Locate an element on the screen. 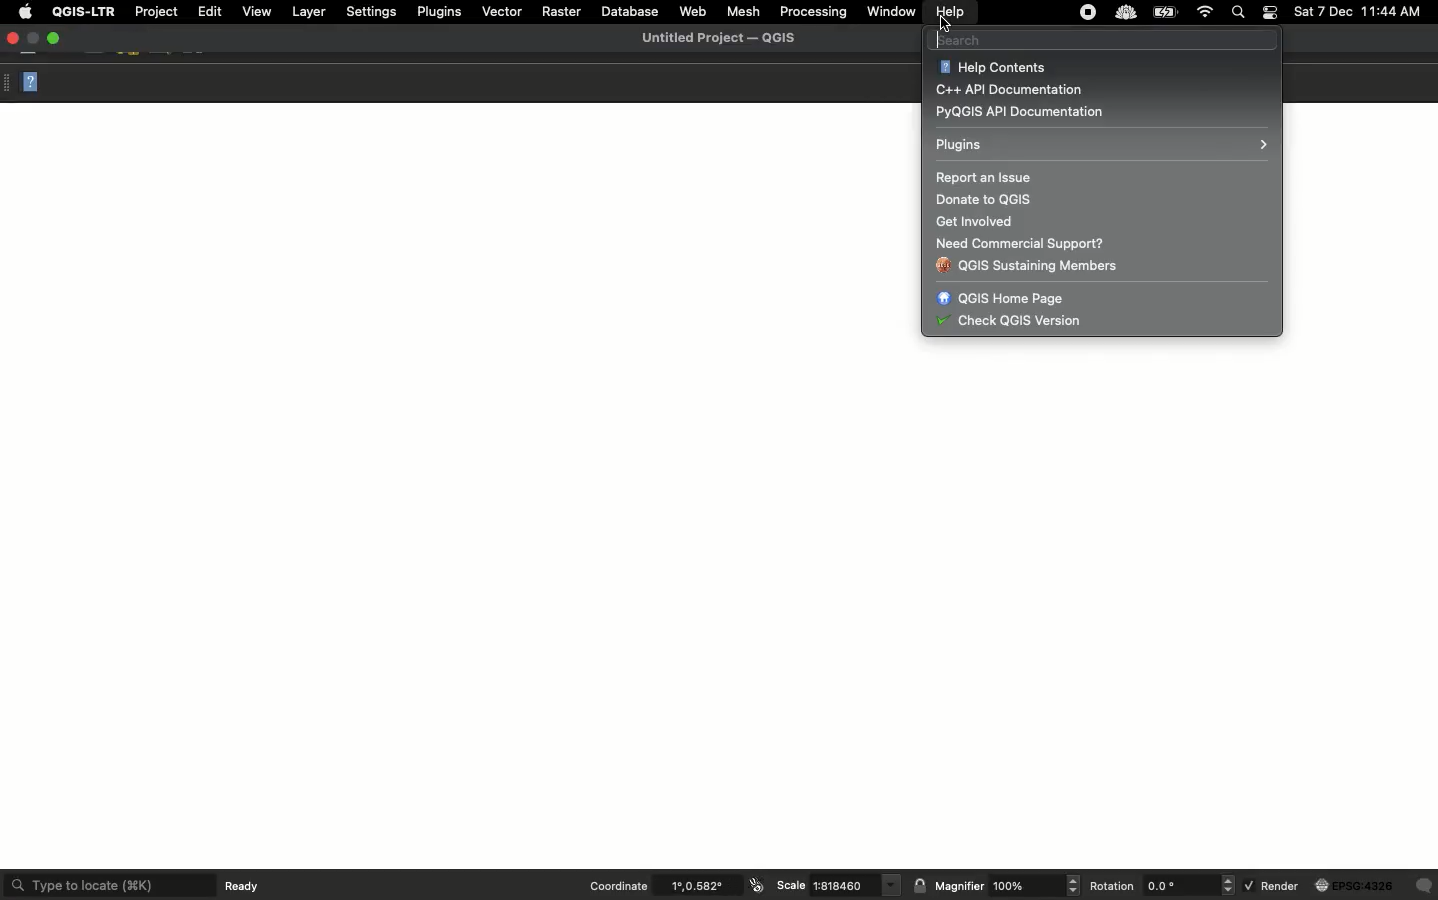 This screenshot has height=900, width=1438. Search is located at coordinates (1106, 40).